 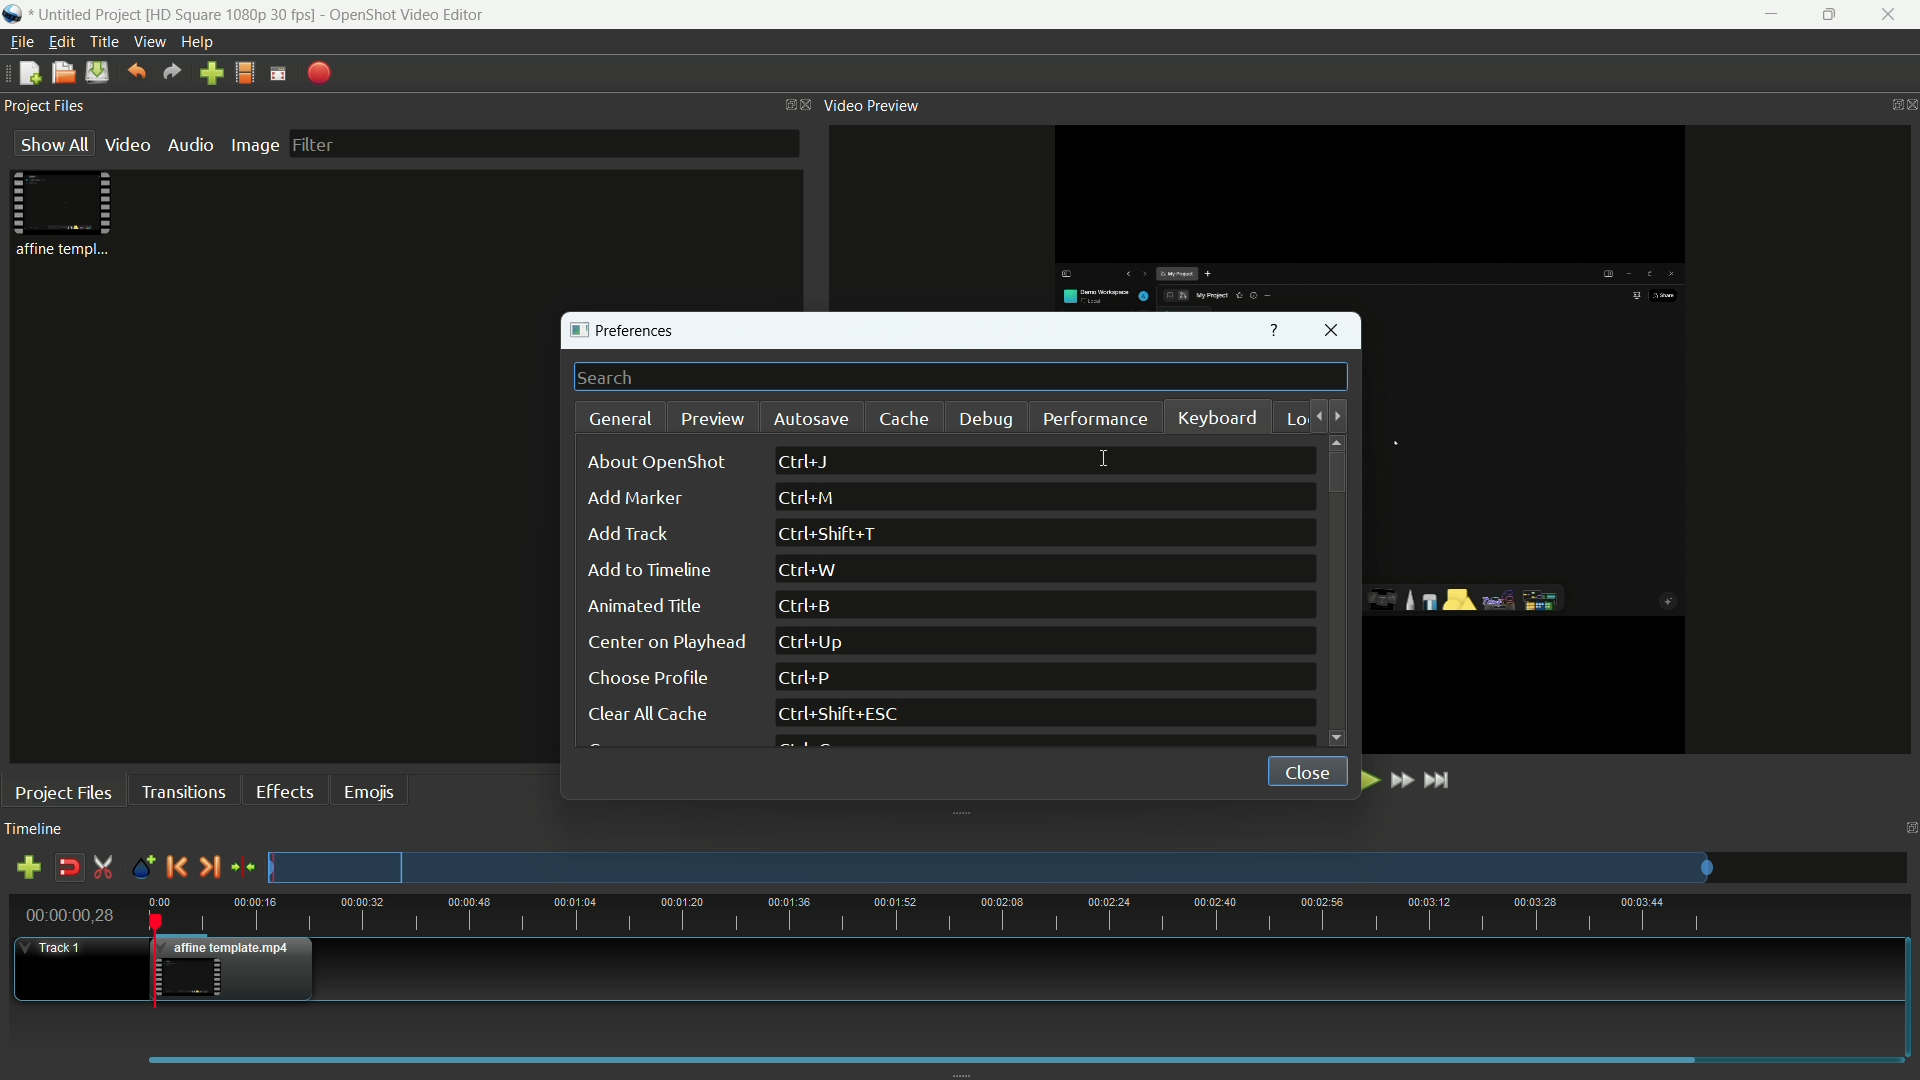 What do you see at coordinates (254, 145) in the screenshot?
I see `image` at bounding box center [254, 145].